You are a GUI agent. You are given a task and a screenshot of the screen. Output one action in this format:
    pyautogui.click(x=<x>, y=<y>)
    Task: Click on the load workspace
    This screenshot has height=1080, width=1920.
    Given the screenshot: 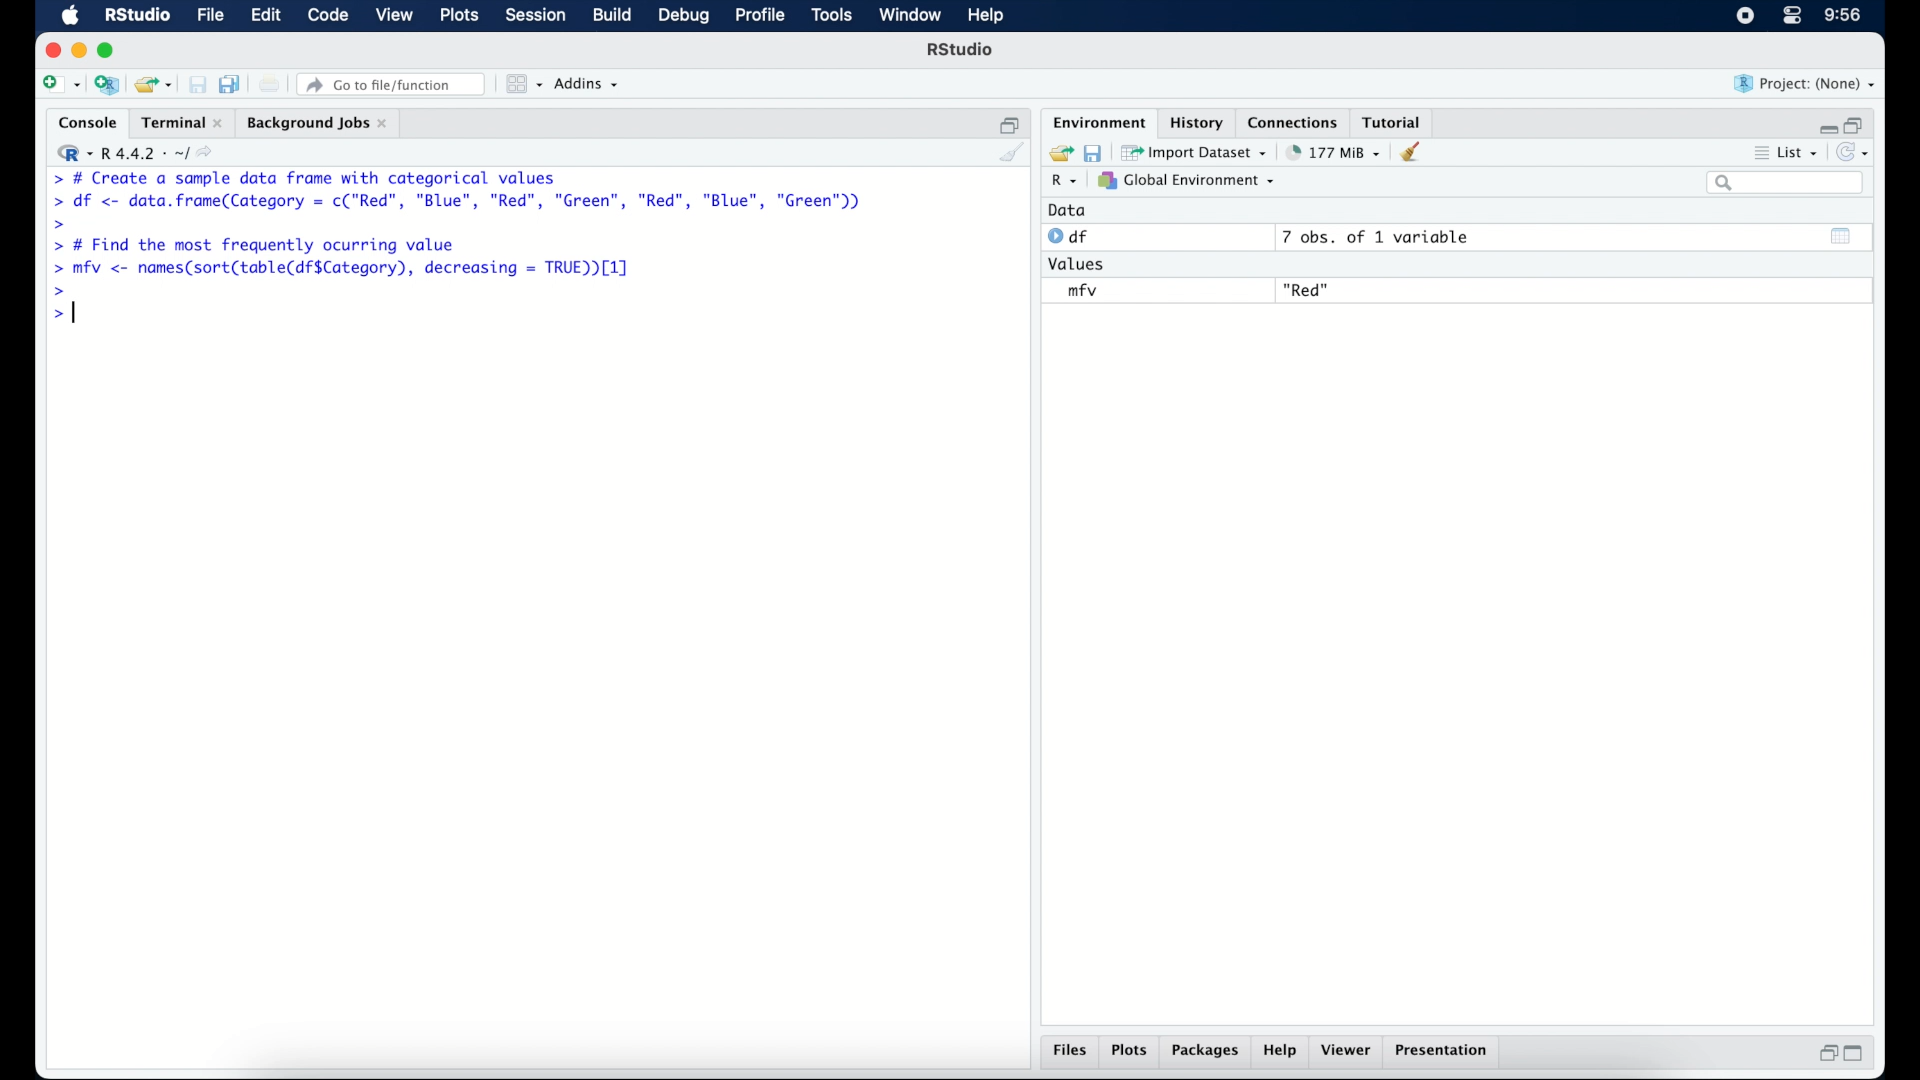 What is the action you would take?
    pyautogui.click(x=1058, y=150)
    